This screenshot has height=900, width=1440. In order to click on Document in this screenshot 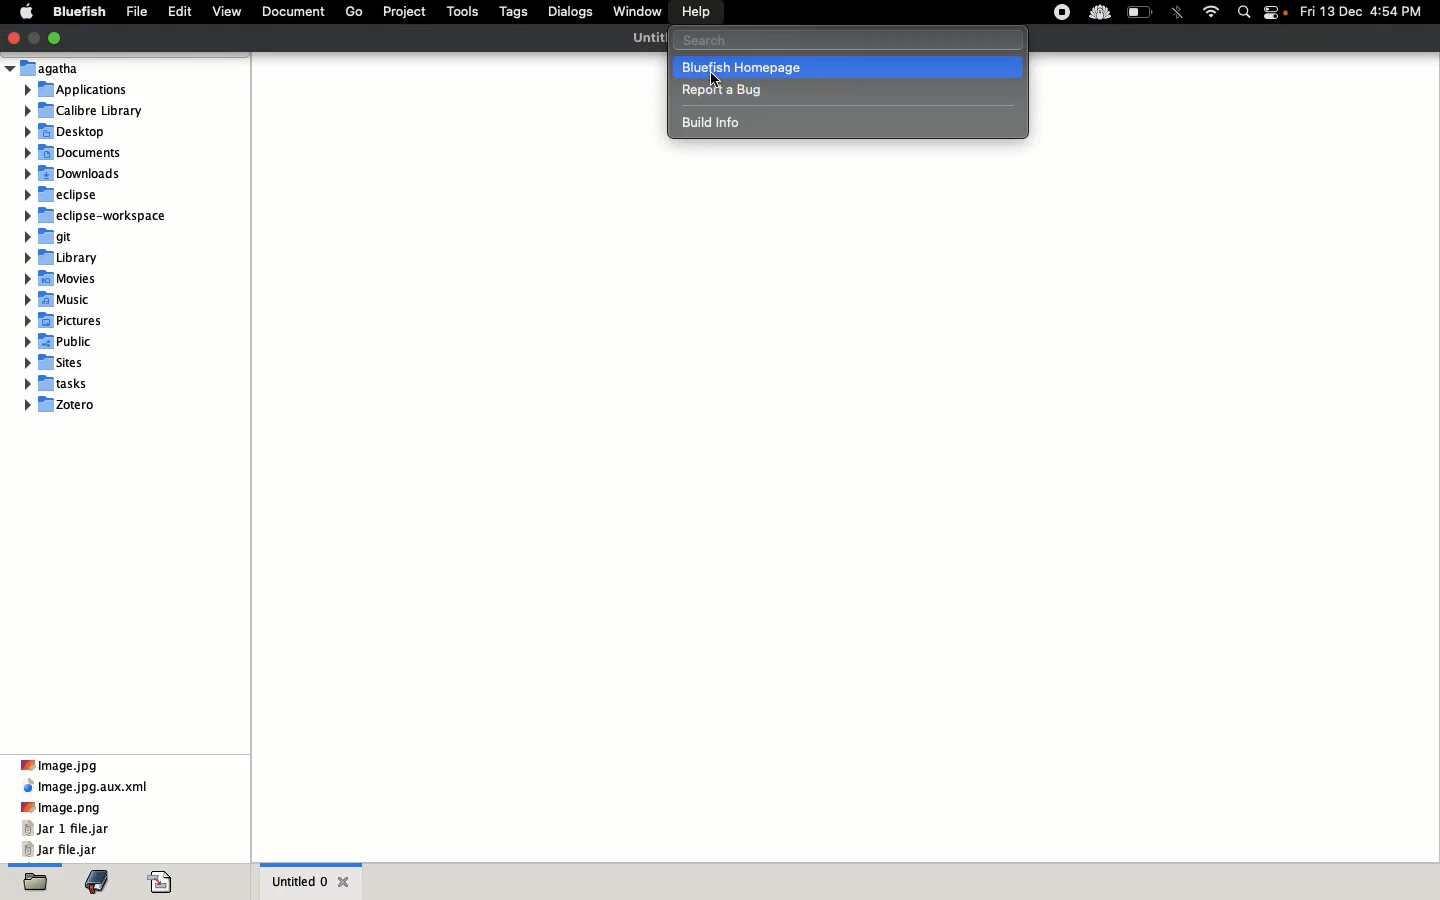, I will do `click(291, 12)`.